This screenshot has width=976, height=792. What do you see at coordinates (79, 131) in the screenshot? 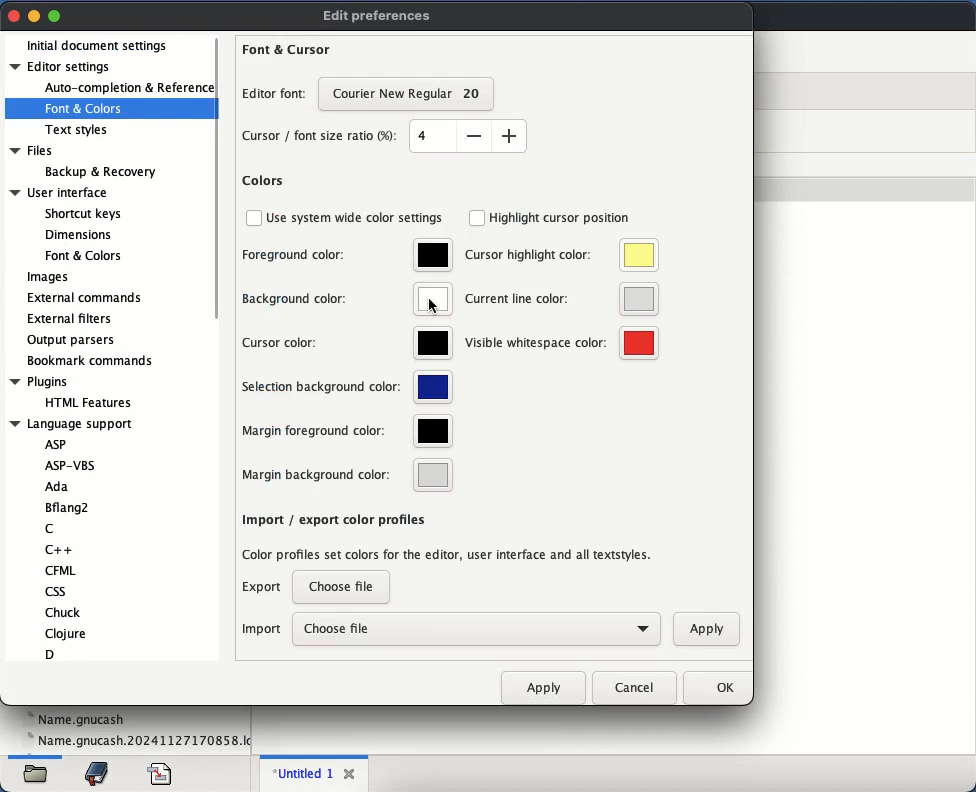
I see `text styles` at bounding box center [79, 131].